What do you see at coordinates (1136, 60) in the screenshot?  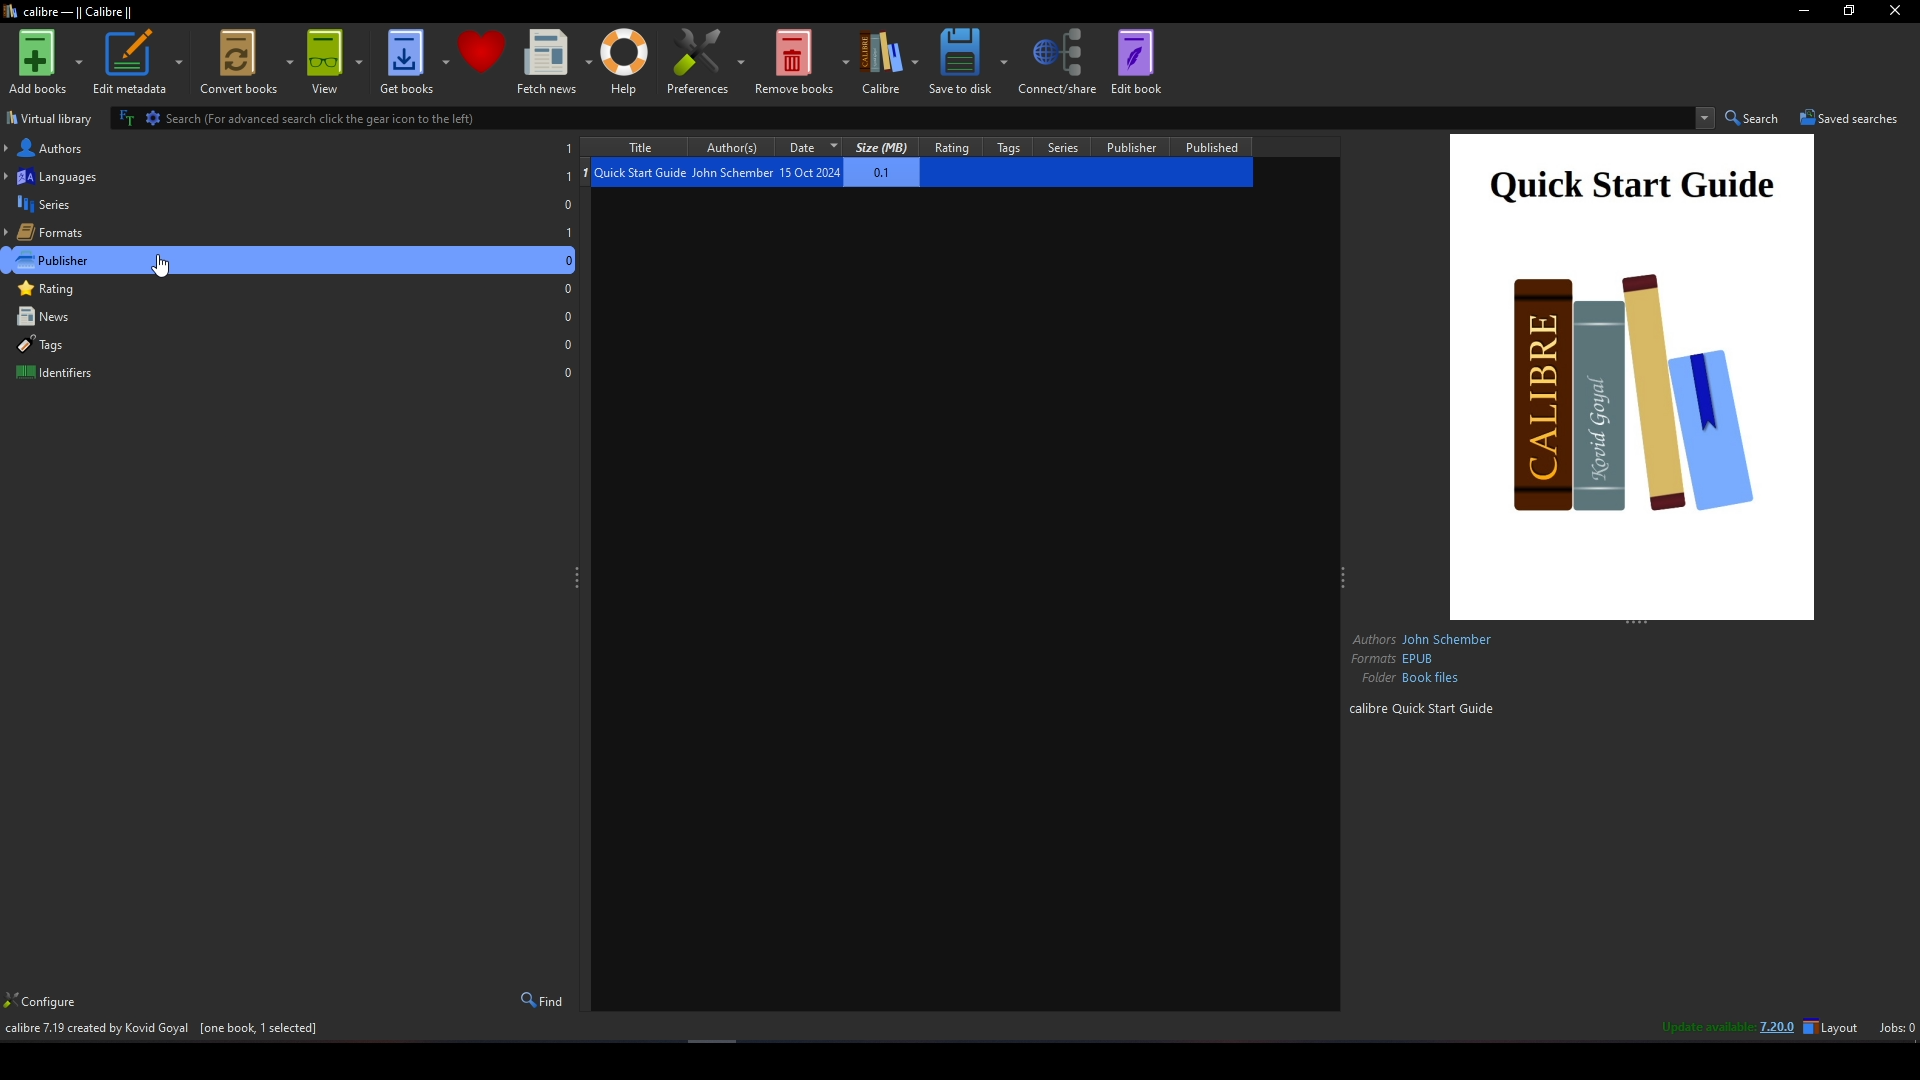 I see `Edit book` at bounding box center [1136, 60].